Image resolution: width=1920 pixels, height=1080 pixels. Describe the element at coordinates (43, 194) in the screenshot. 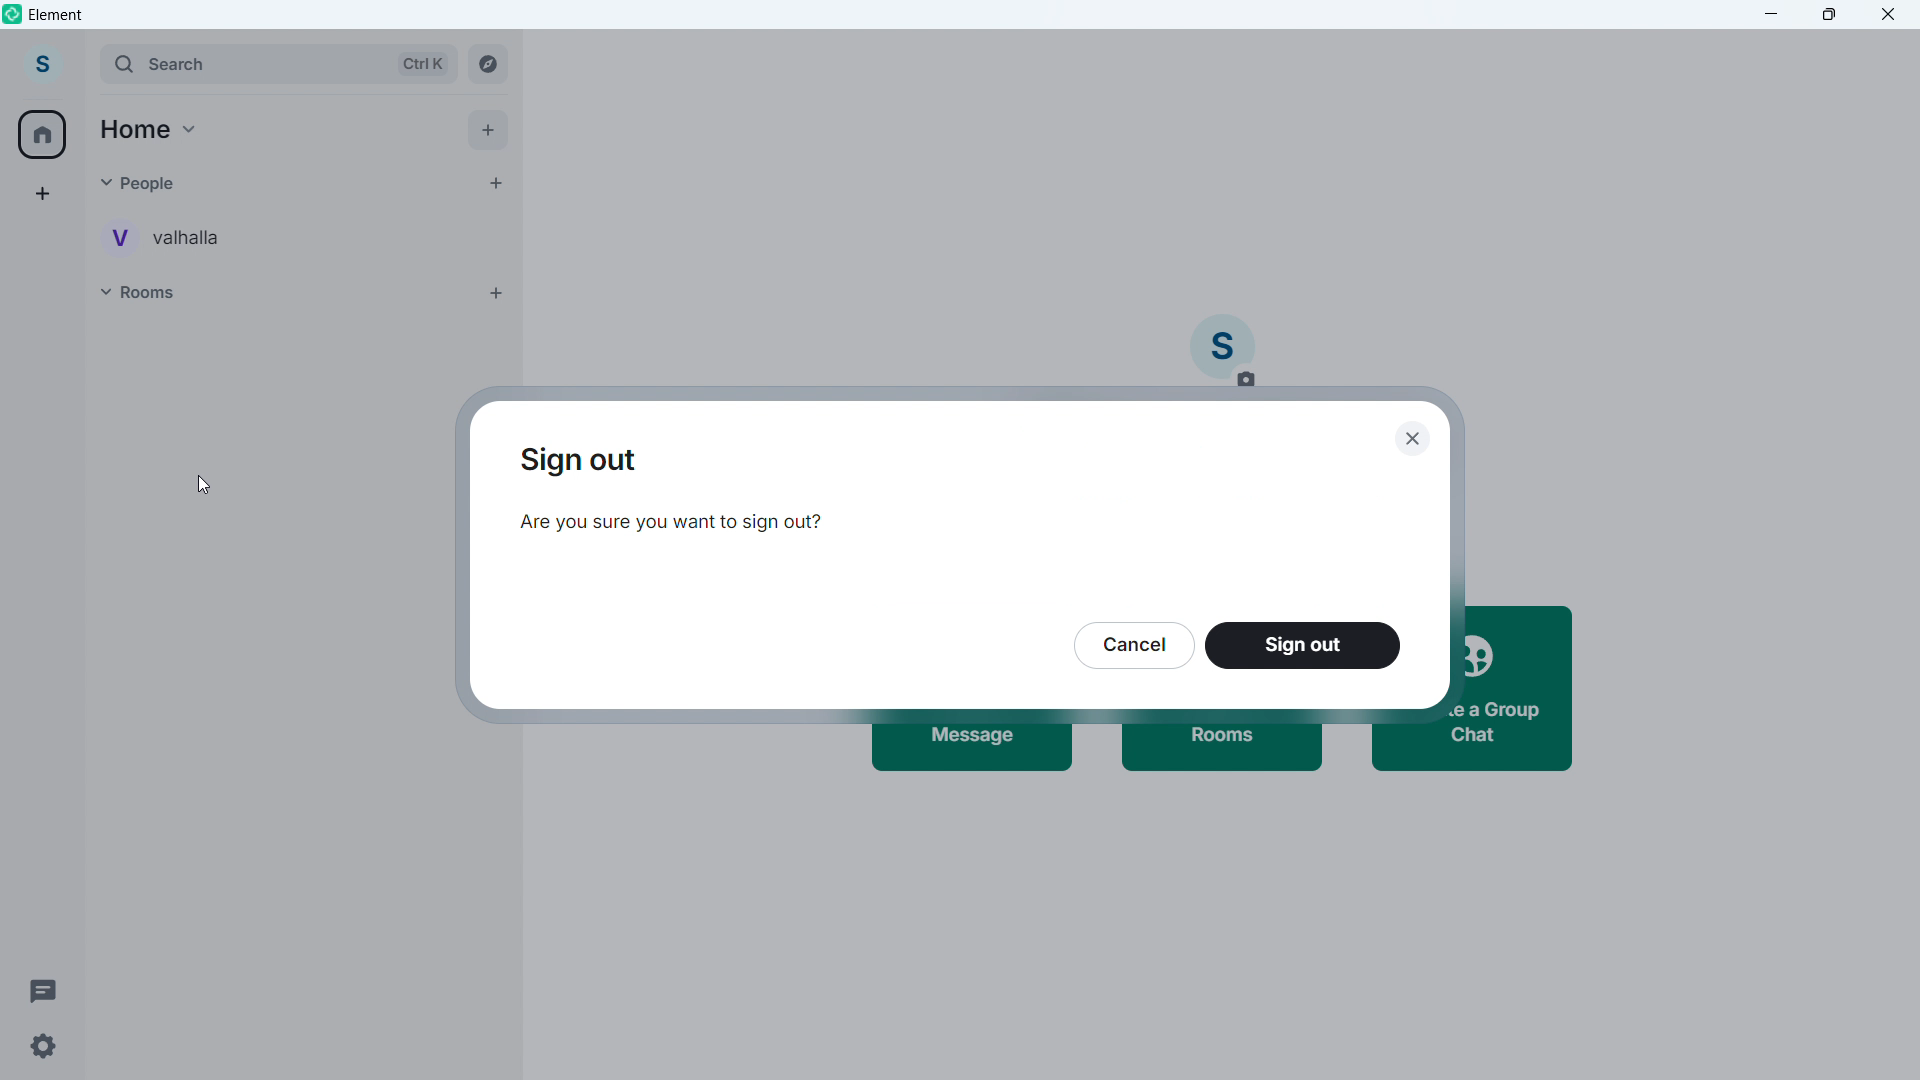

I see `Create a space ` at that location.